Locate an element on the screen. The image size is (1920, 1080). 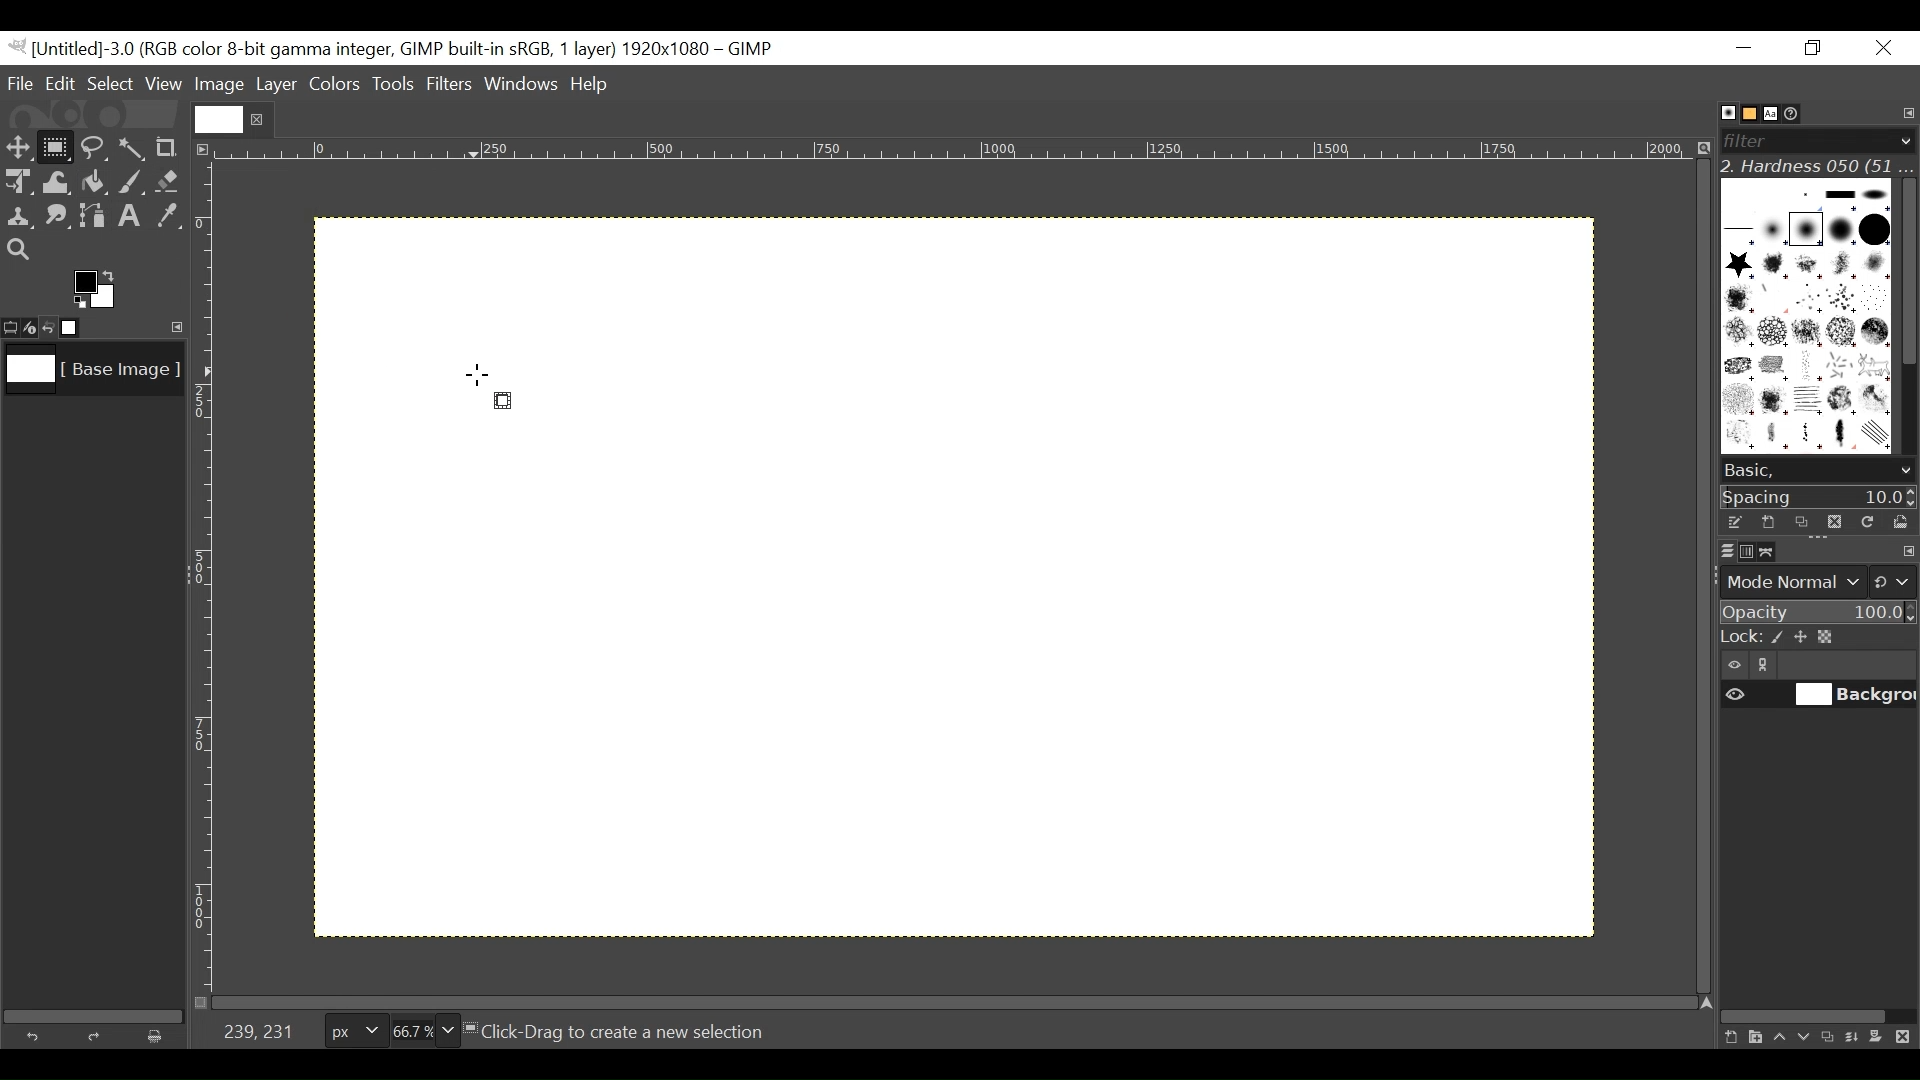
Undo last action is located at coordinates (49, 327).